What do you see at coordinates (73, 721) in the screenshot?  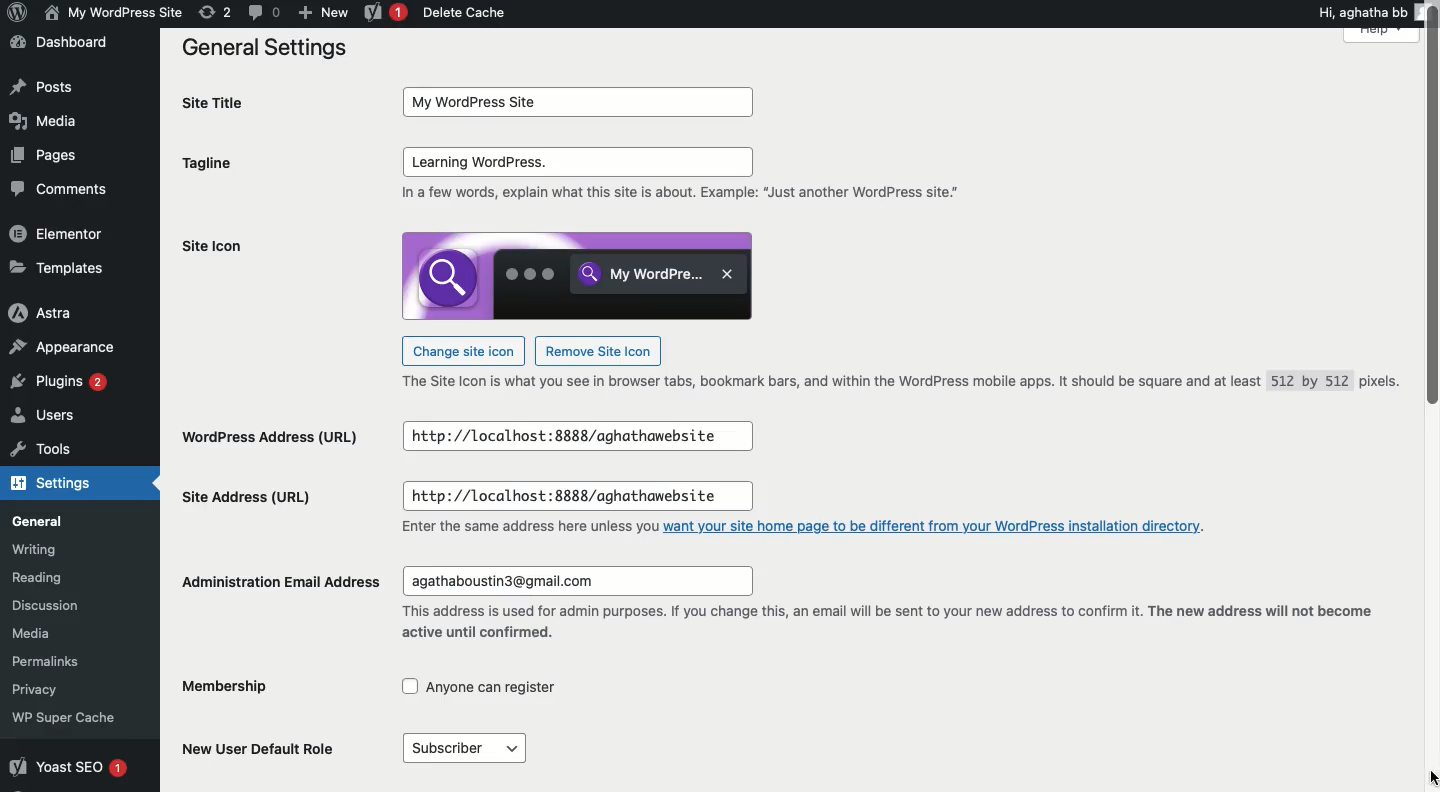 I see `WP Super Cache` at bounding box center [73, 721].